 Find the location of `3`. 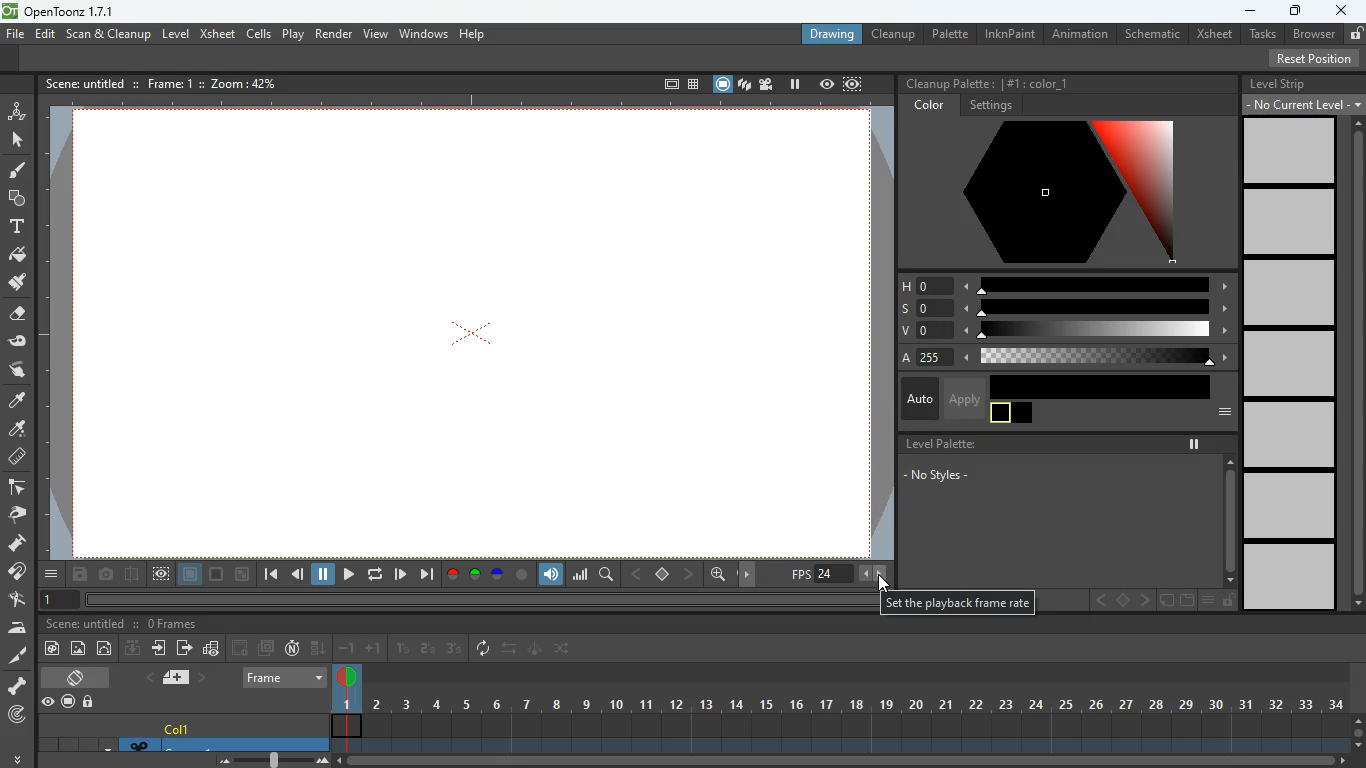

3 is located at coordinates (453, 649).